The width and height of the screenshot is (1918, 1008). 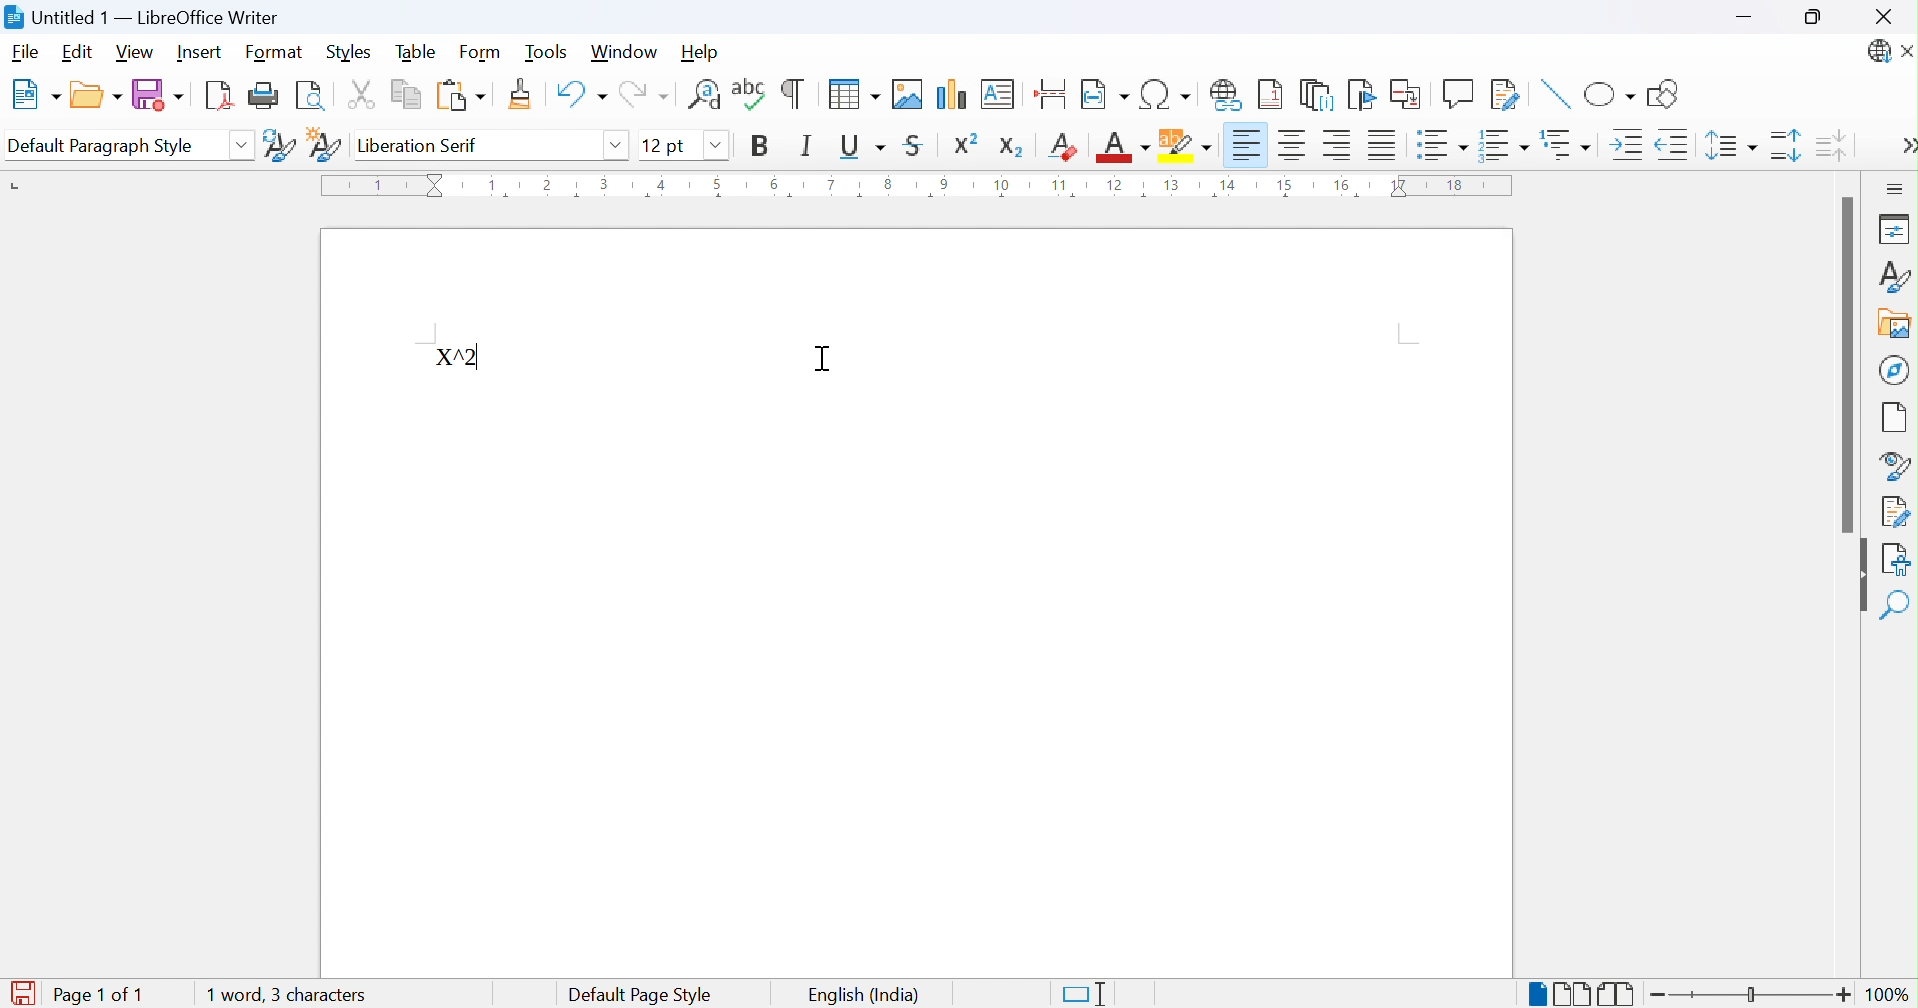 What do you see at coordinates (1892, 369) in the screenshot?
I see `Navigator` at bounding box center [1892, 369].